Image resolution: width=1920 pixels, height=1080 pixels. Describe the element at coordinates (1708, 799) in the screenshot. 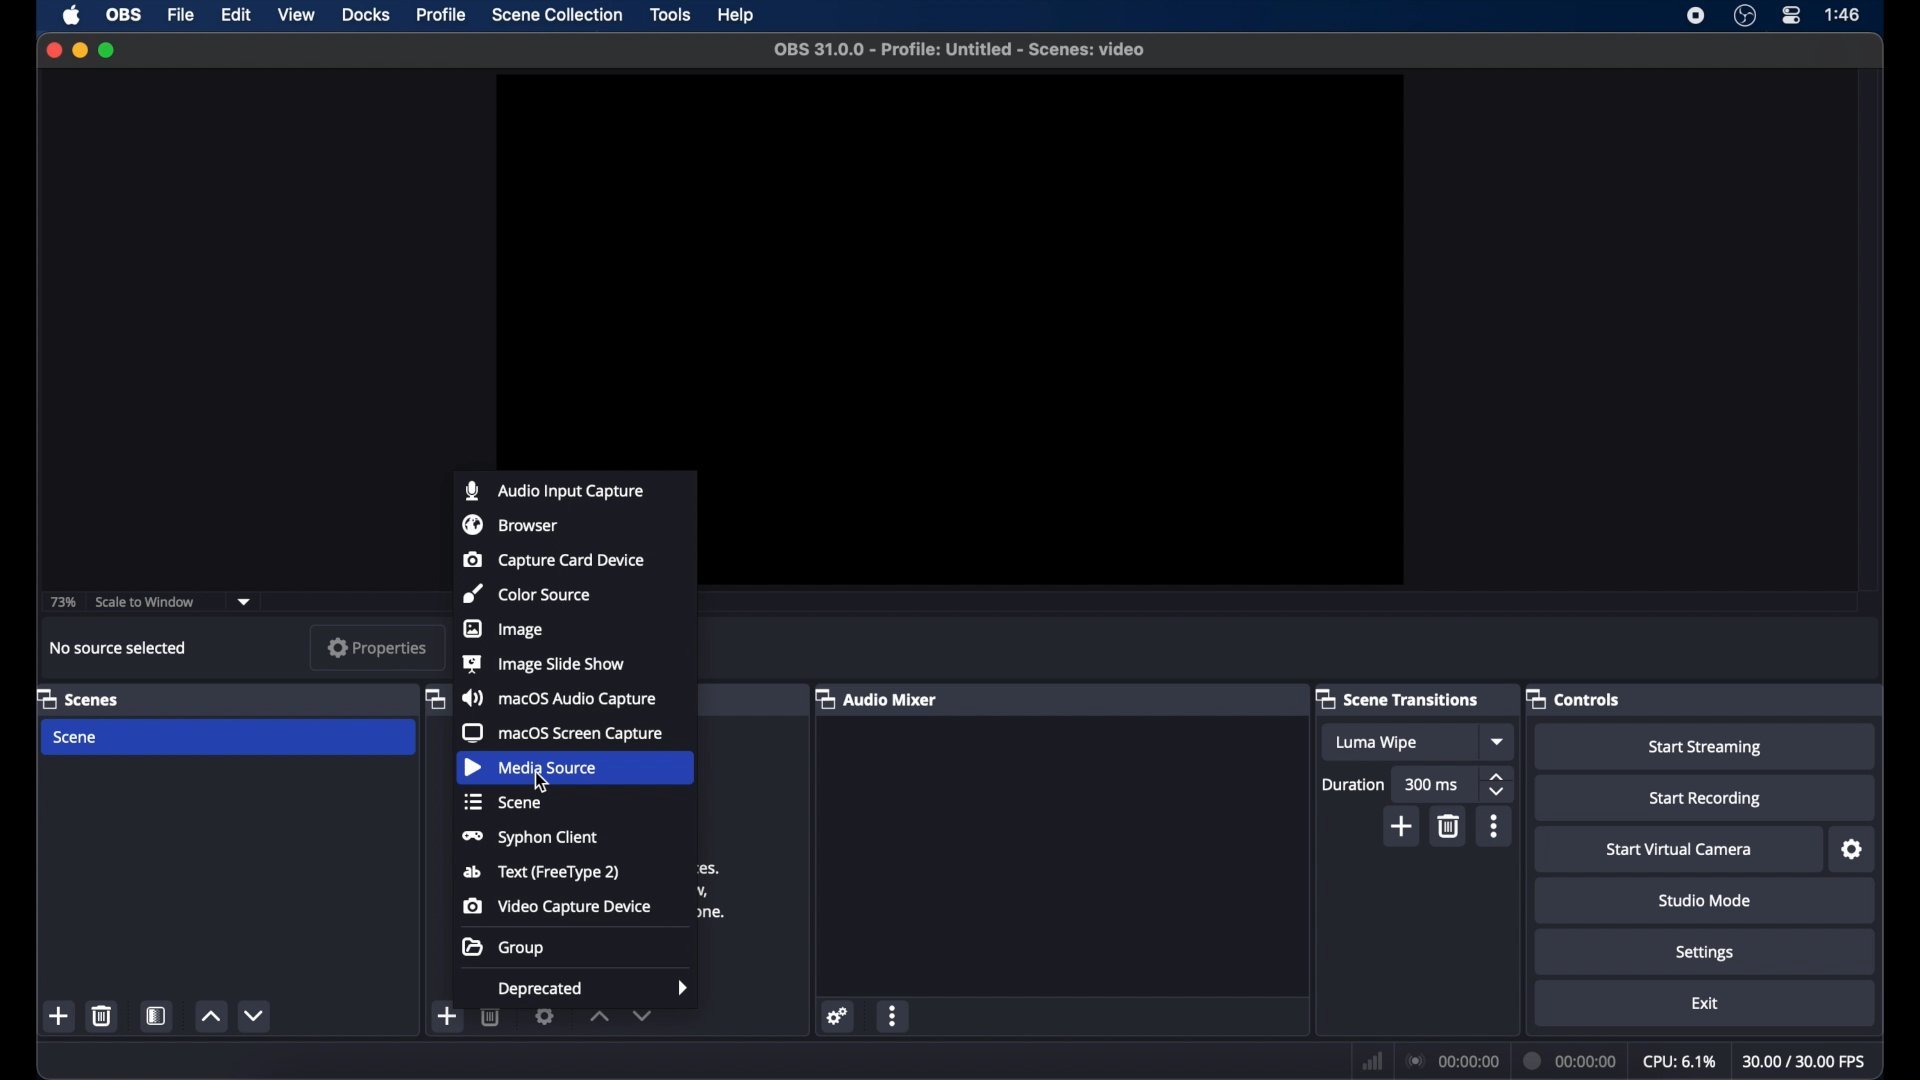

I see `start recording` at that location.